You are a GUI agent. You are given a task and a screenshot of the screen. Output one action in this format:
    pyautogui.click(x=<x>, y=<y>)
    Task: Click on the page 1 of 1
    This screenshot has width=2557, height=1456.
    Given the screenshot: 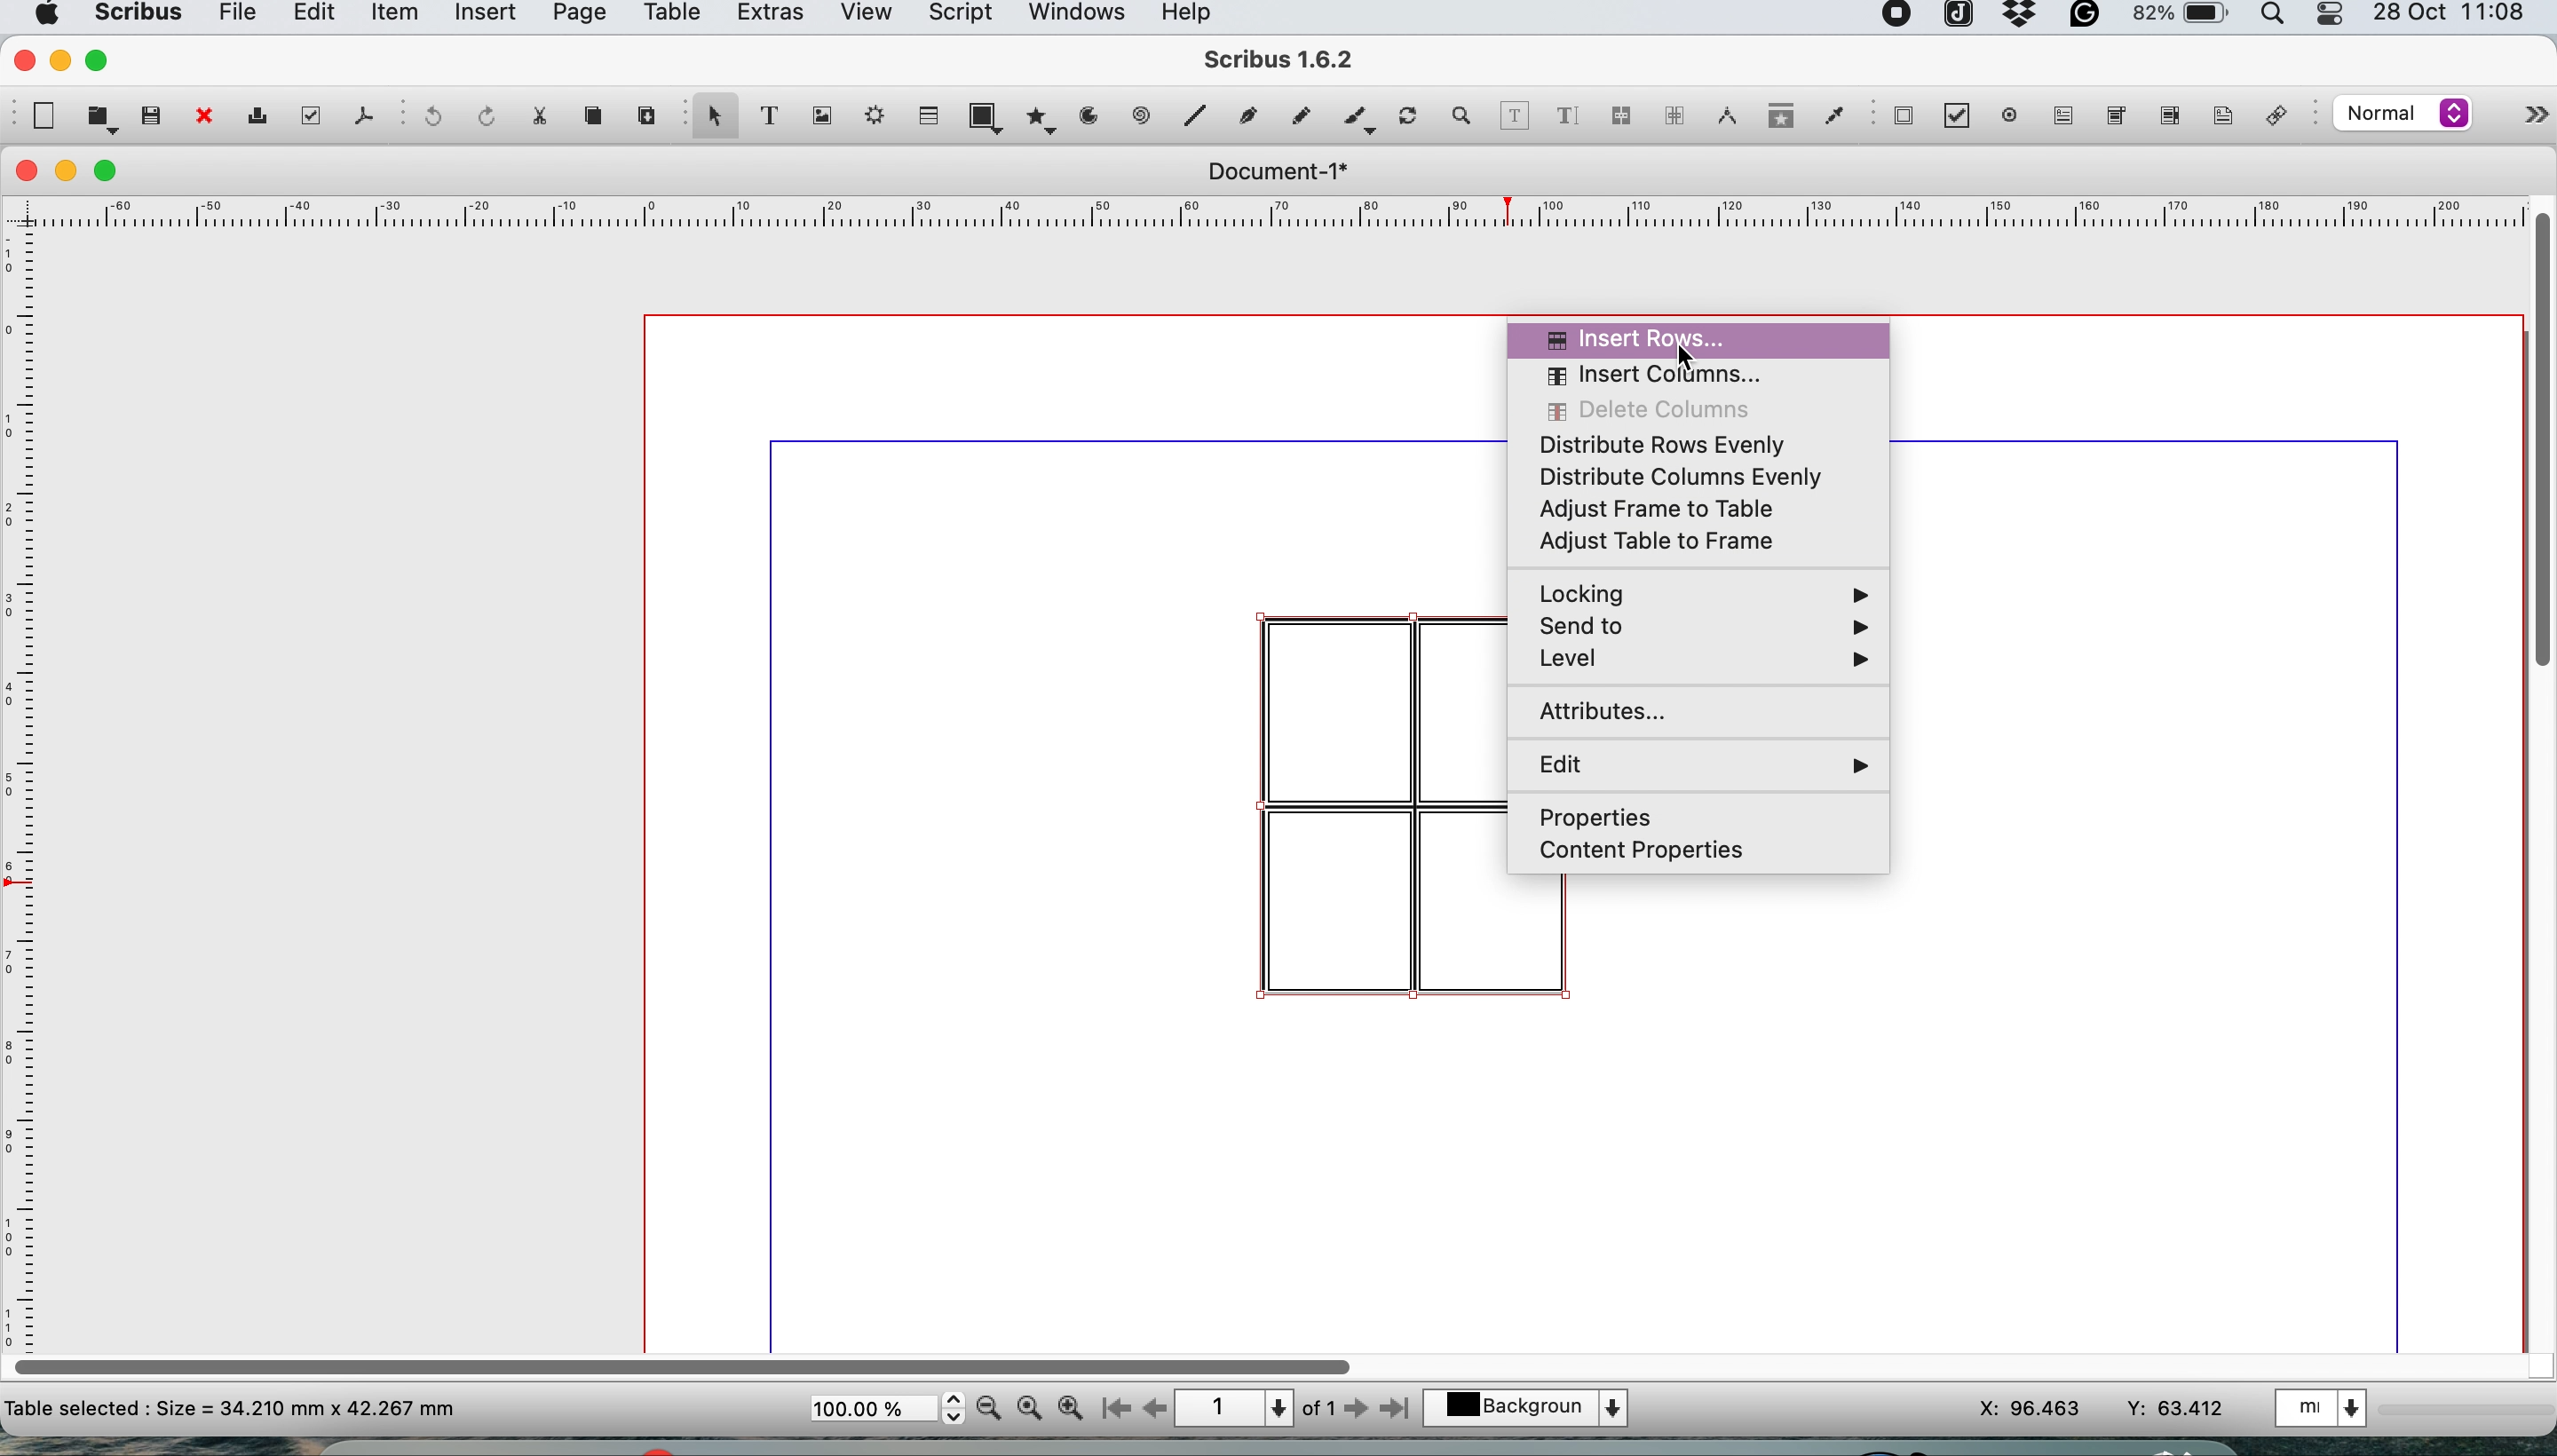 What is the action you would take?
    pyautogui.click(x=1254, y=1409)
    